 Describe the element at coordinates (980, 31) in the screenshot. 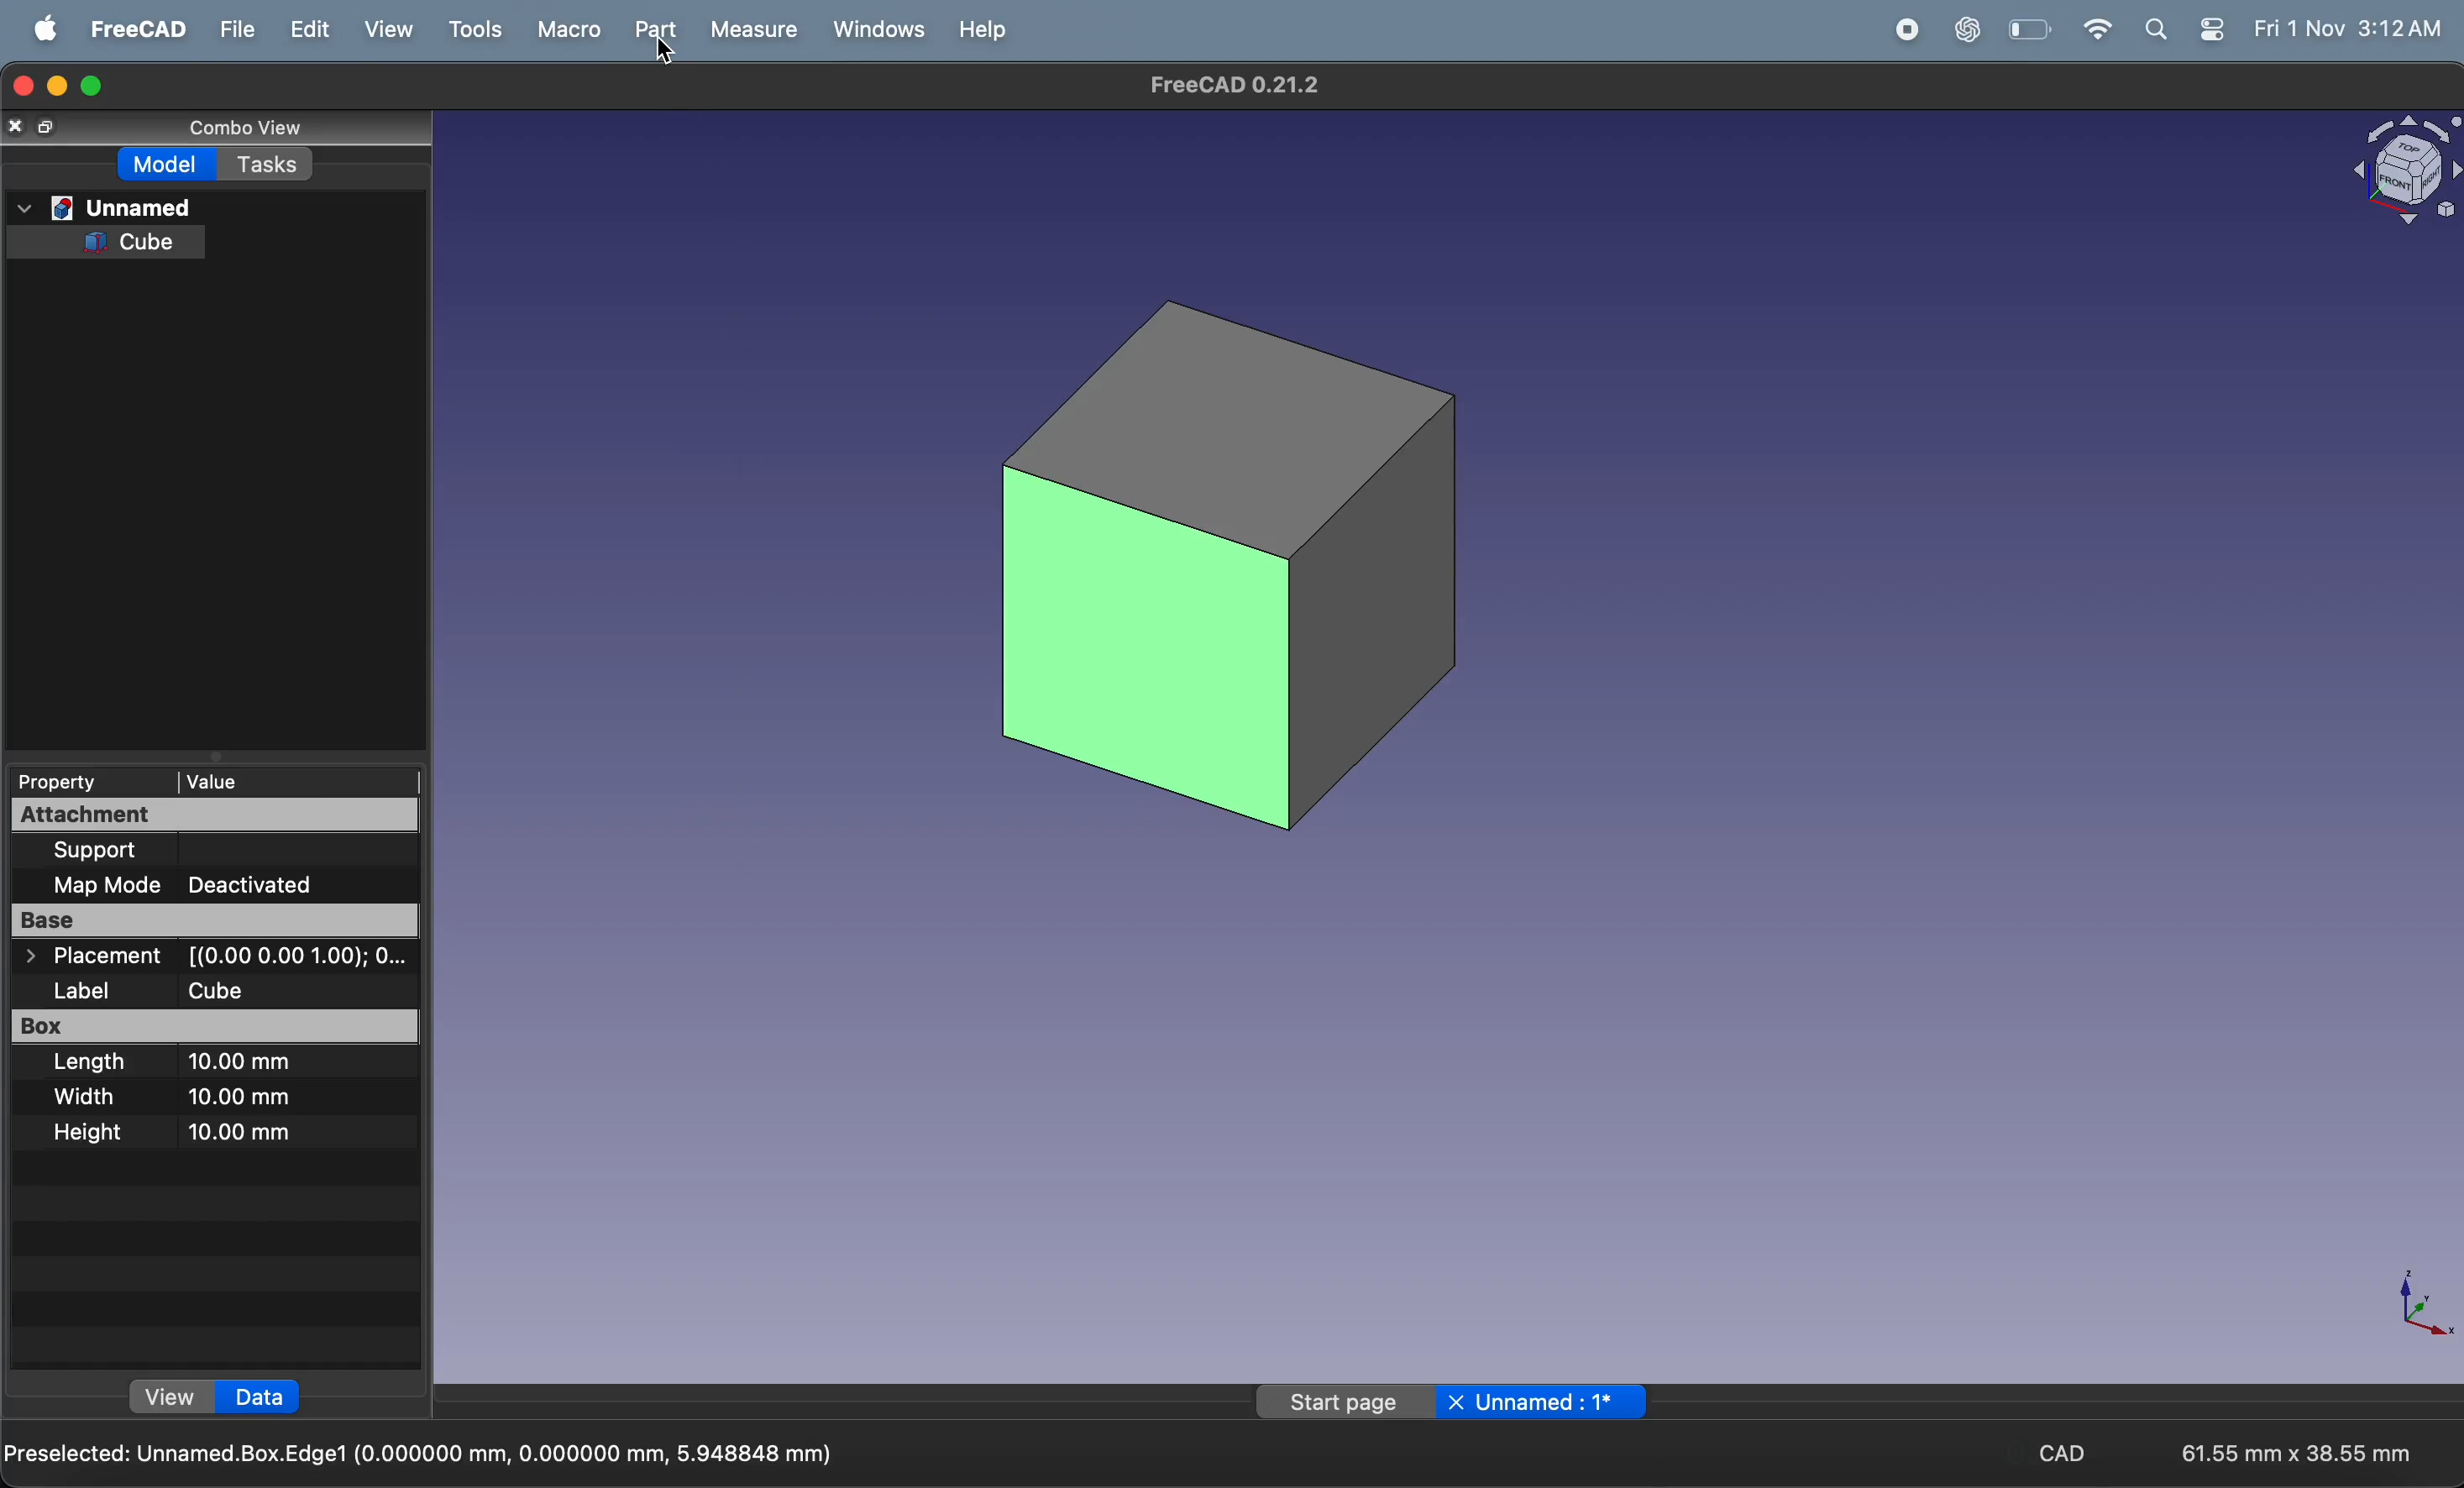

I see `help` at that location.